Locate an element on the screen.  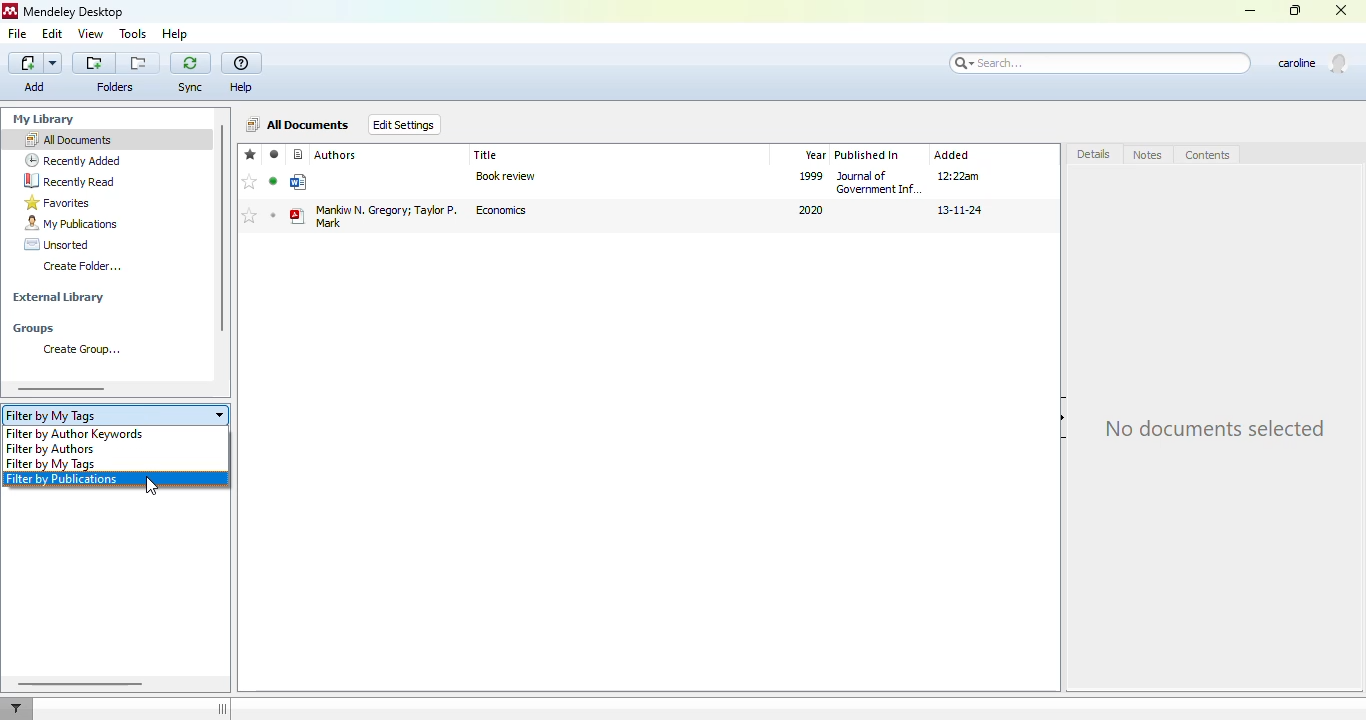
13-11-24 is located at coordinates (960, 211).